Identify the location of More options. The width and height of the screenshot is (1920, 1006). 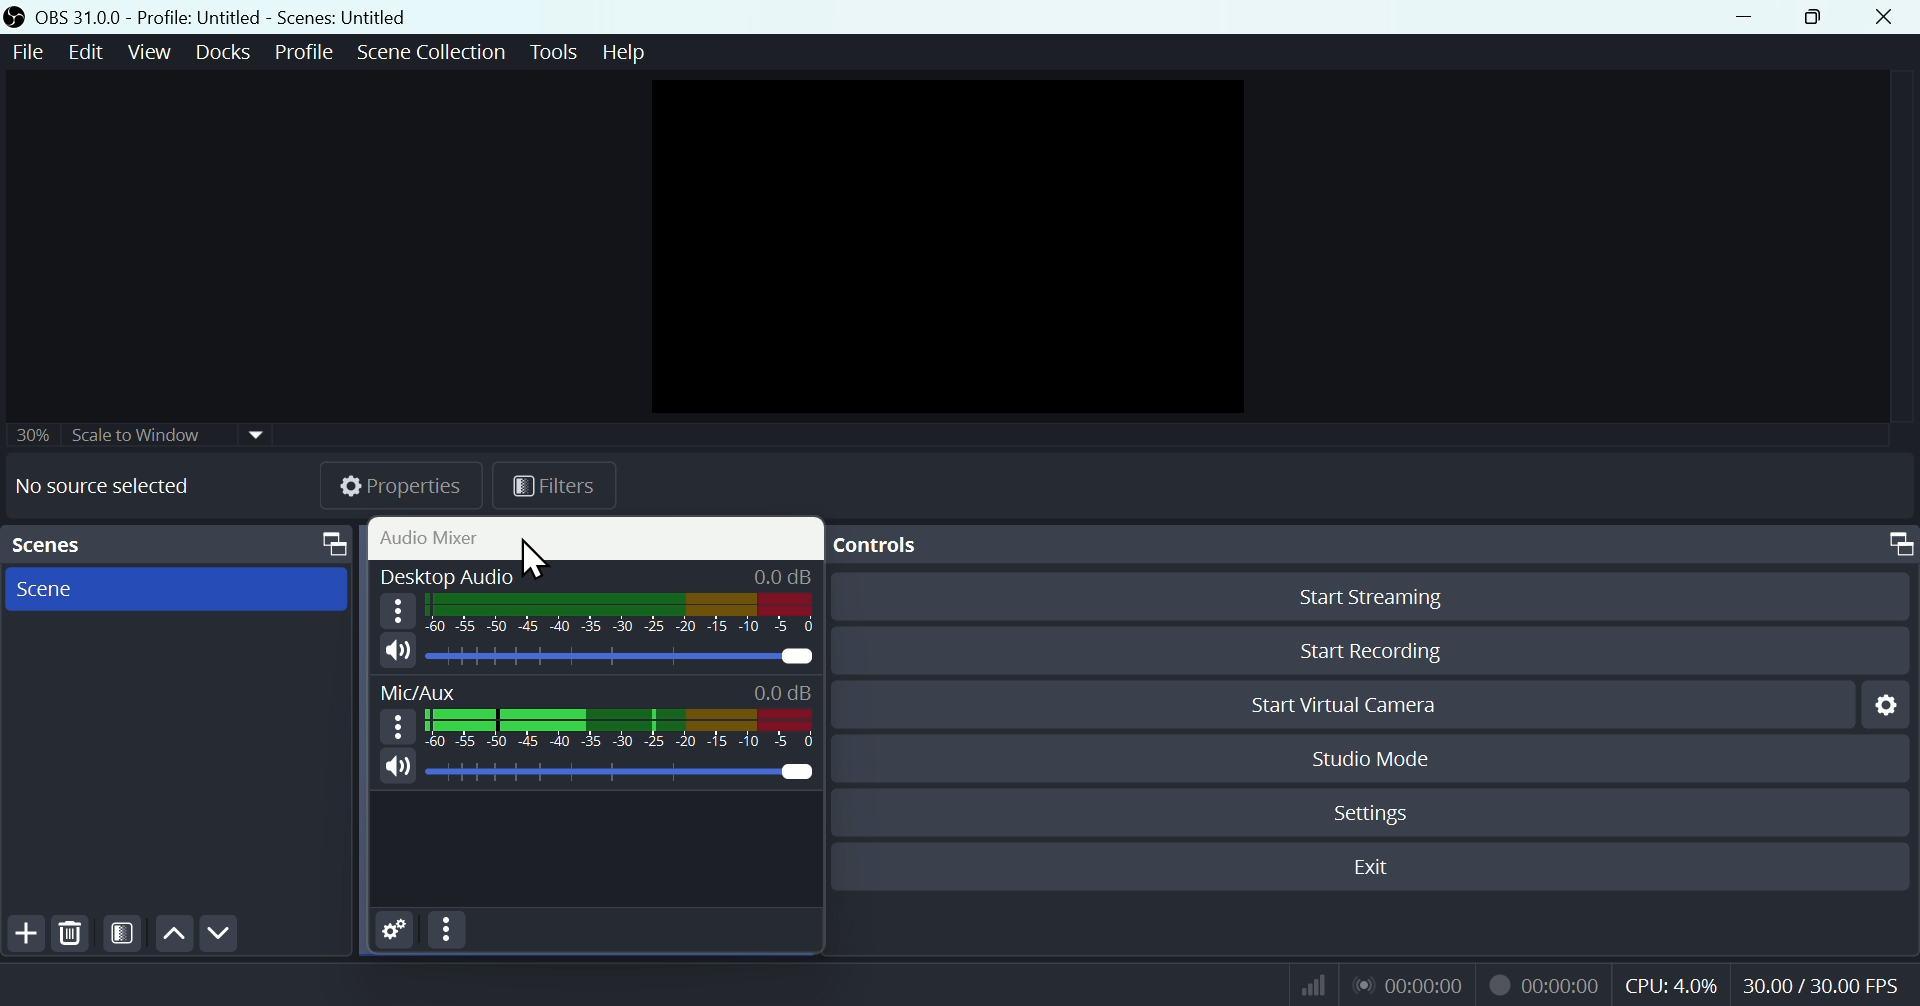
(449, 931).